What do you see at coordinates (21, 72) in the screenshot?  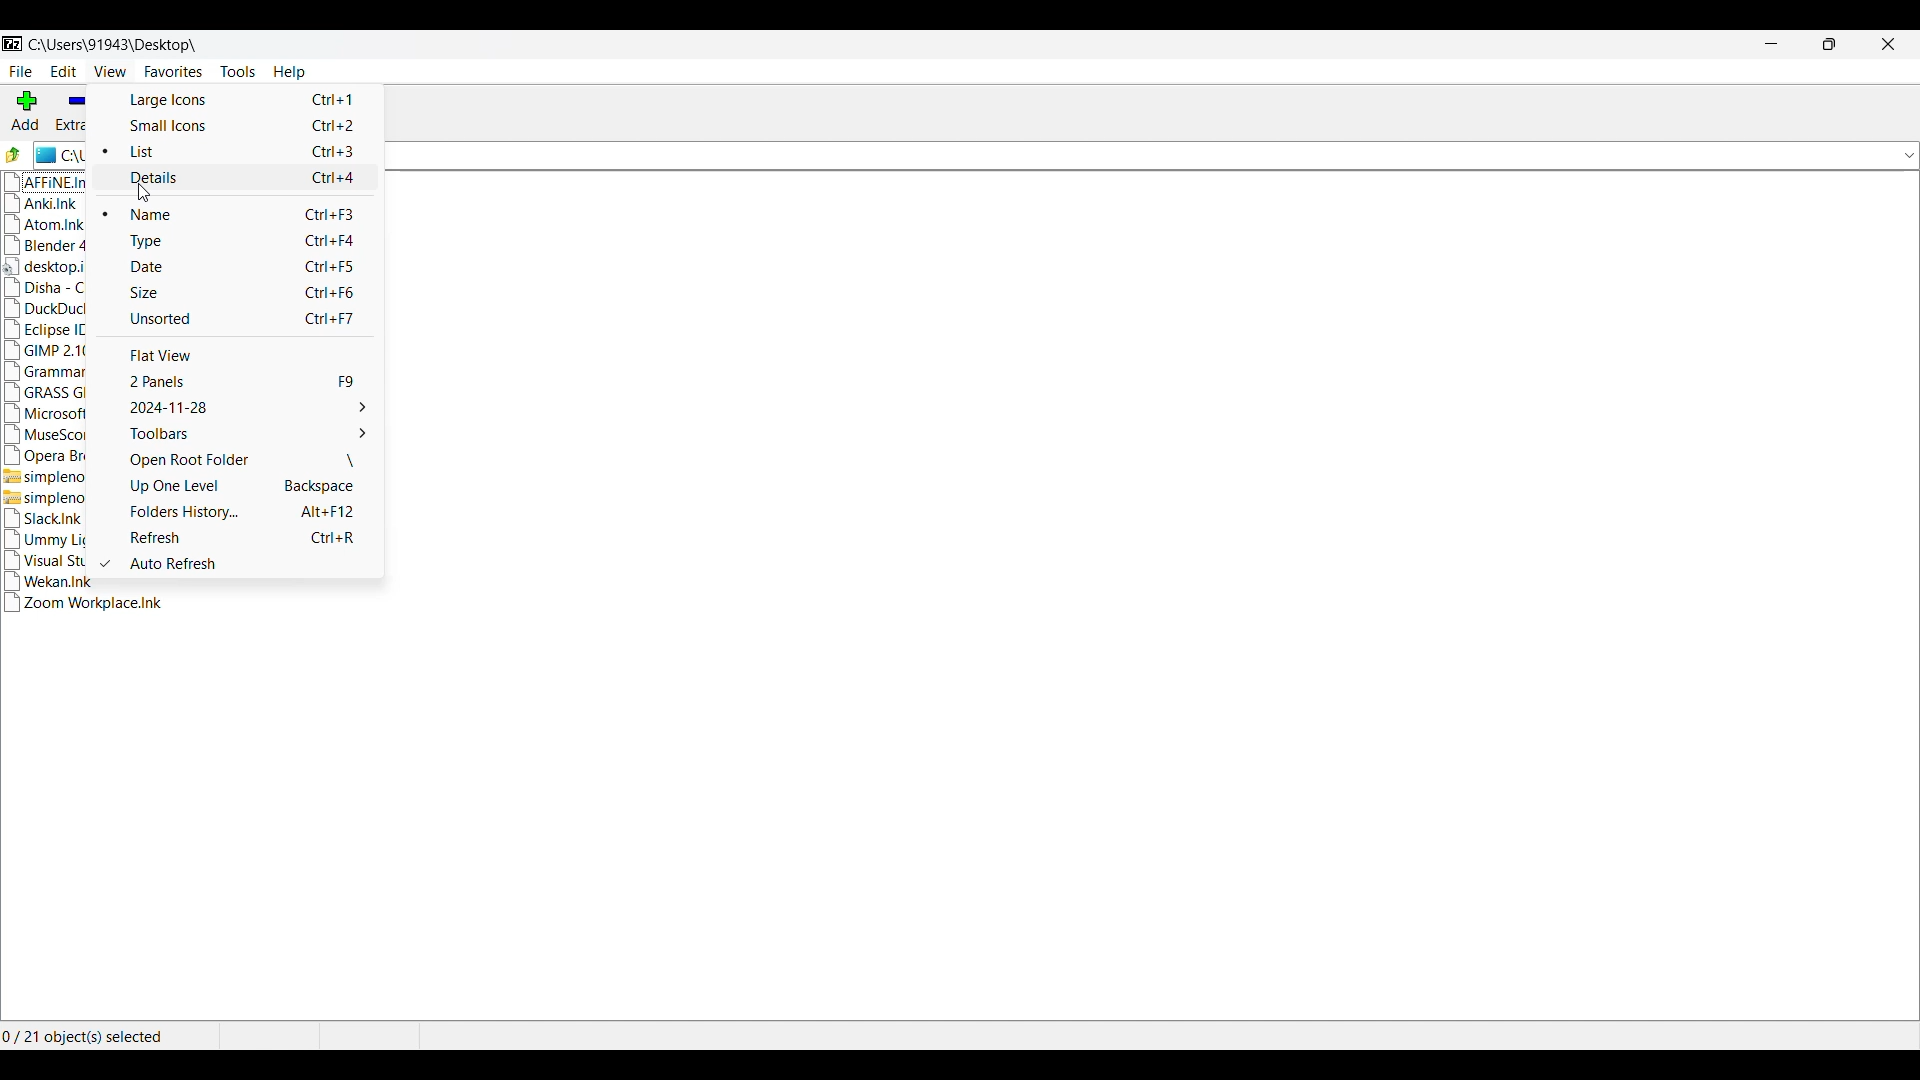 I see `File` at bounding box center [21, 72].